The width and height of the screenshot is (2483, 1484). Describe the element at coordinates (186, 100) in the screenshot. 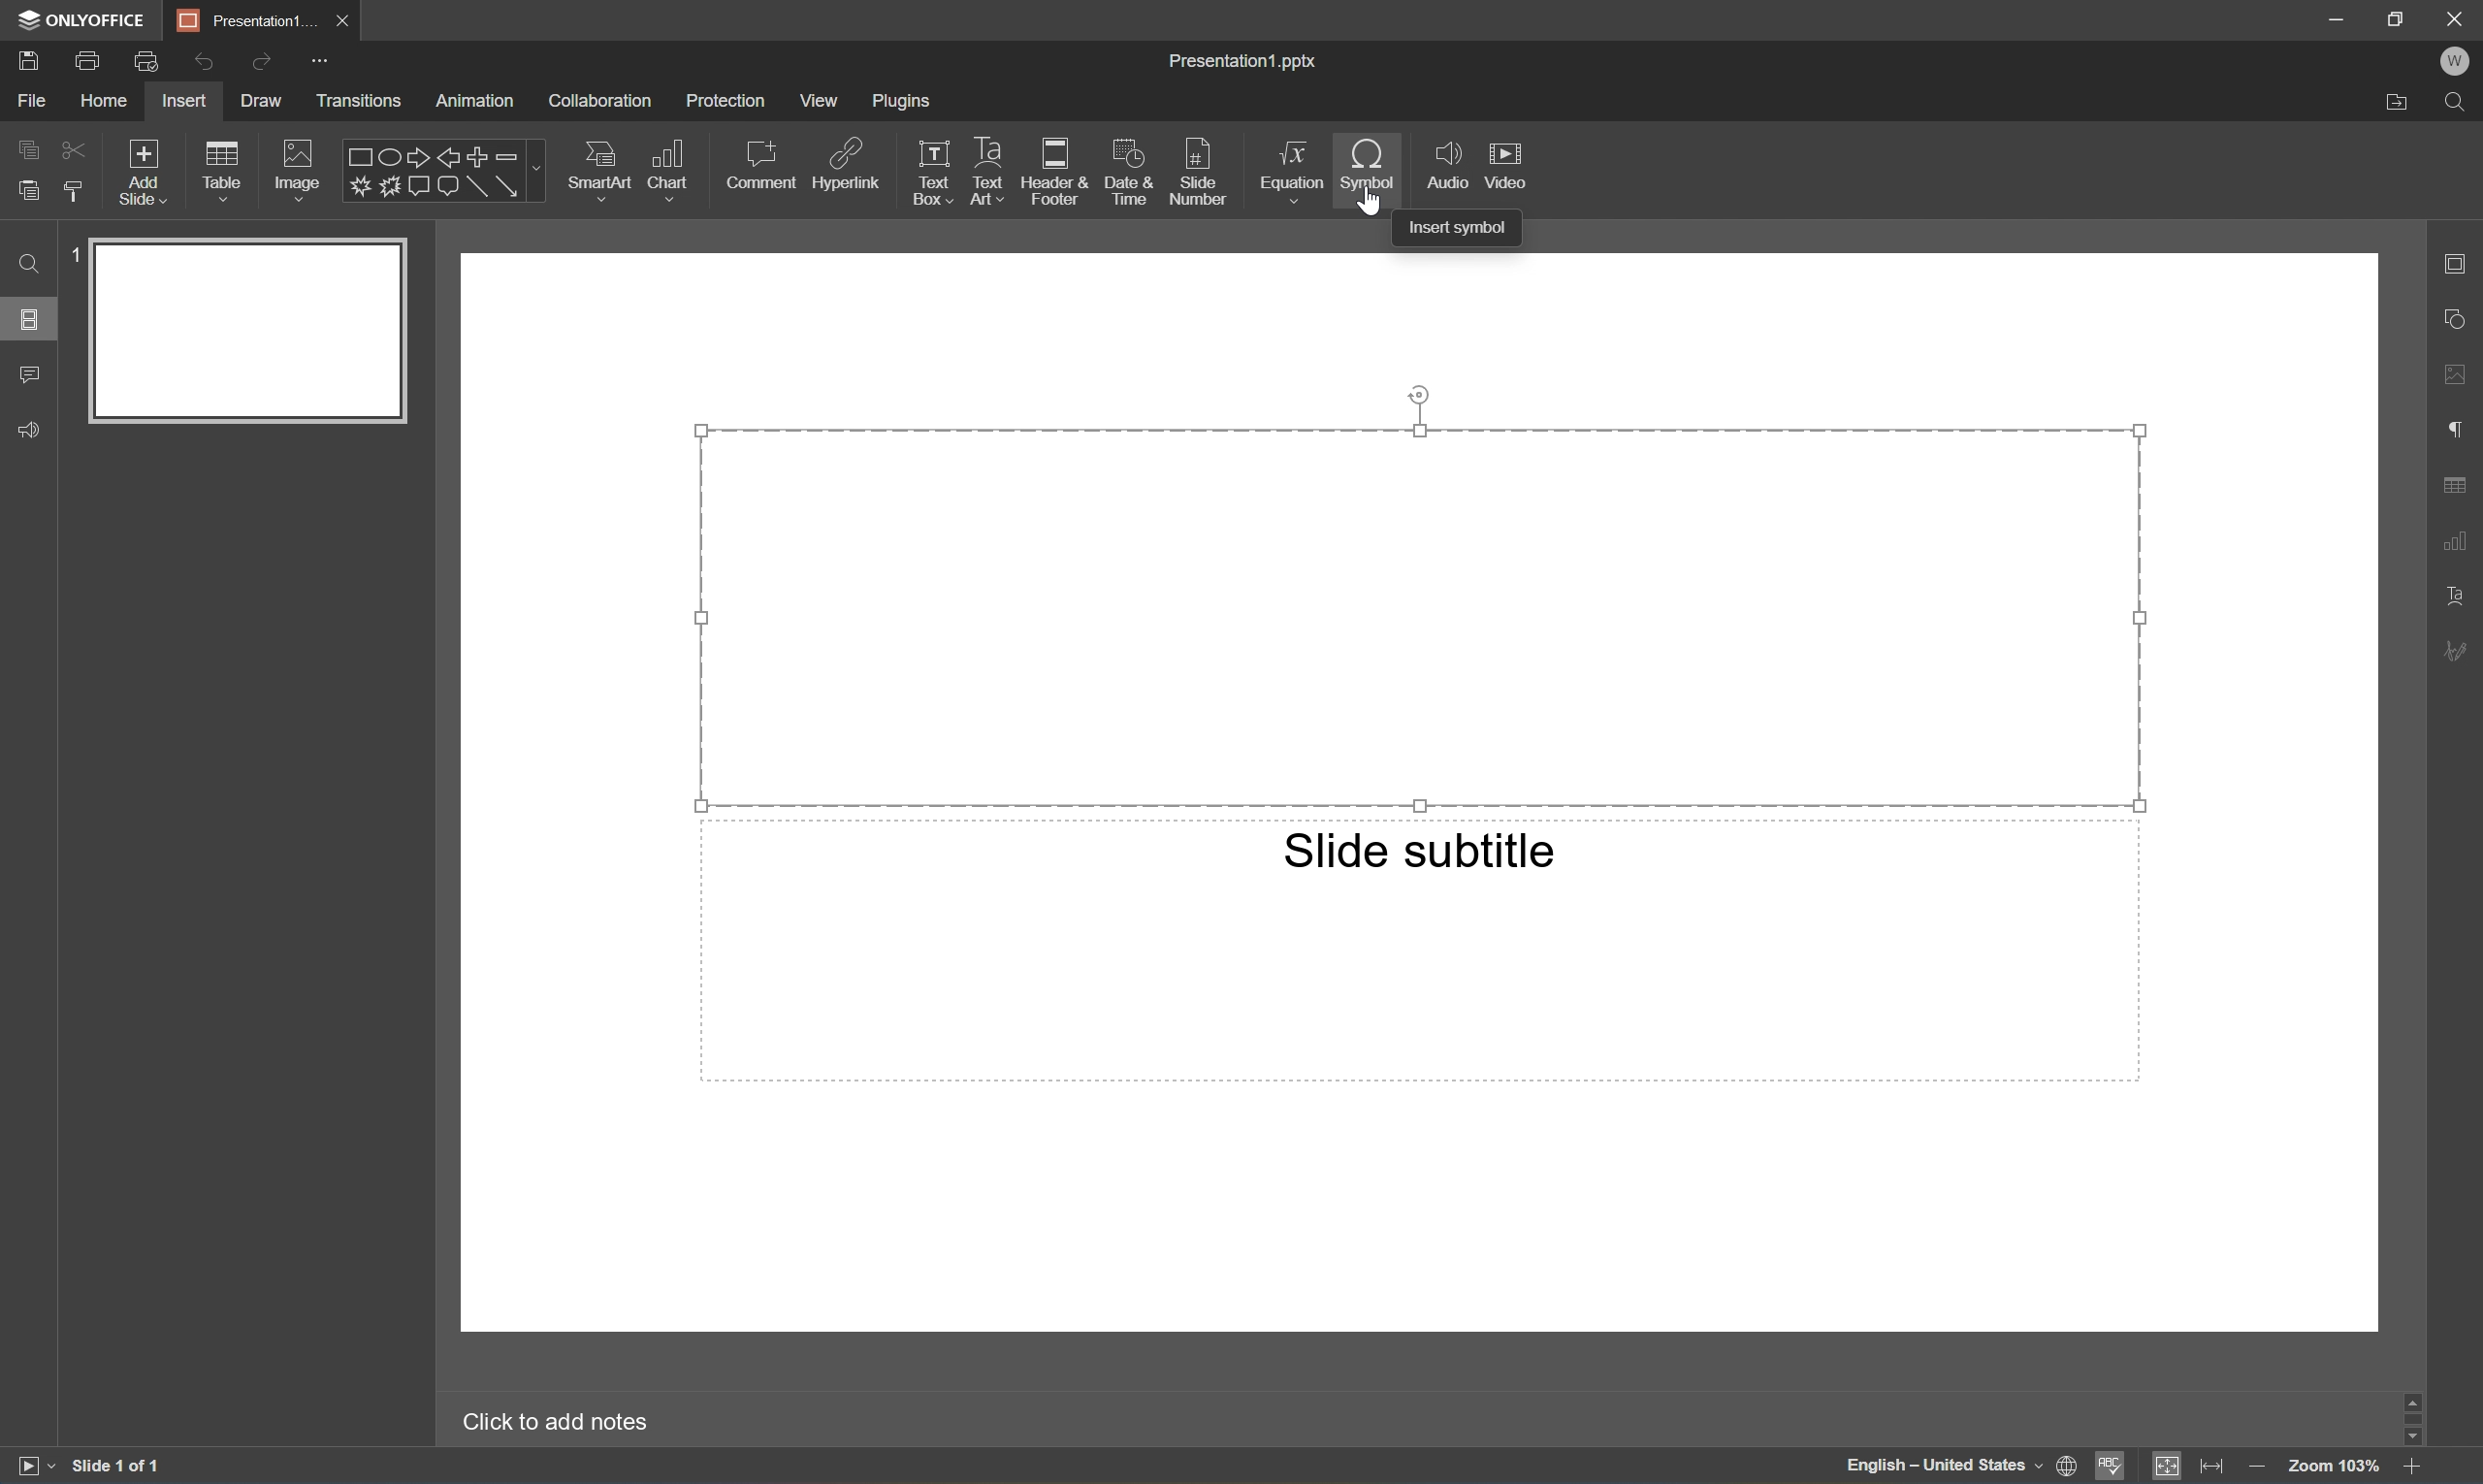

I see `Insert` at that location.